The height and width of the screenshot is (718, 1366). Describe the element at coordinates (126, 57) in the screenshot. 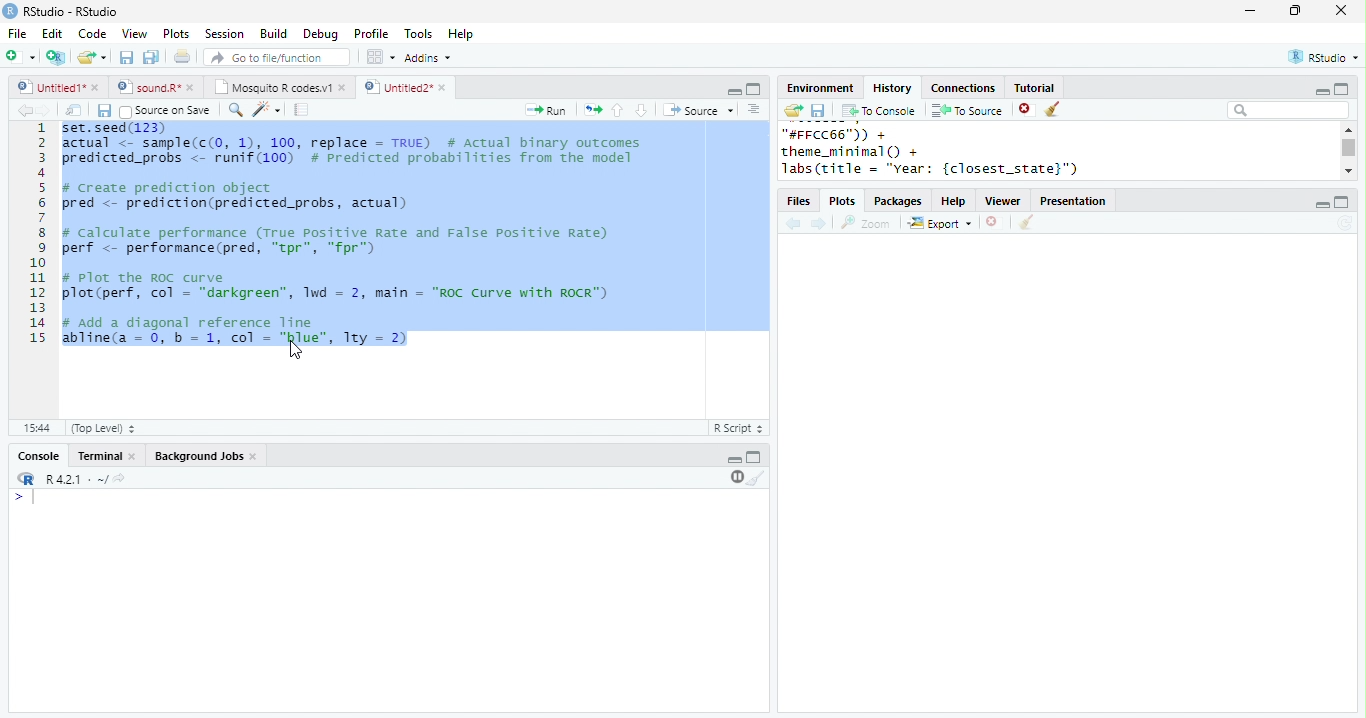

I see `save` at that location.